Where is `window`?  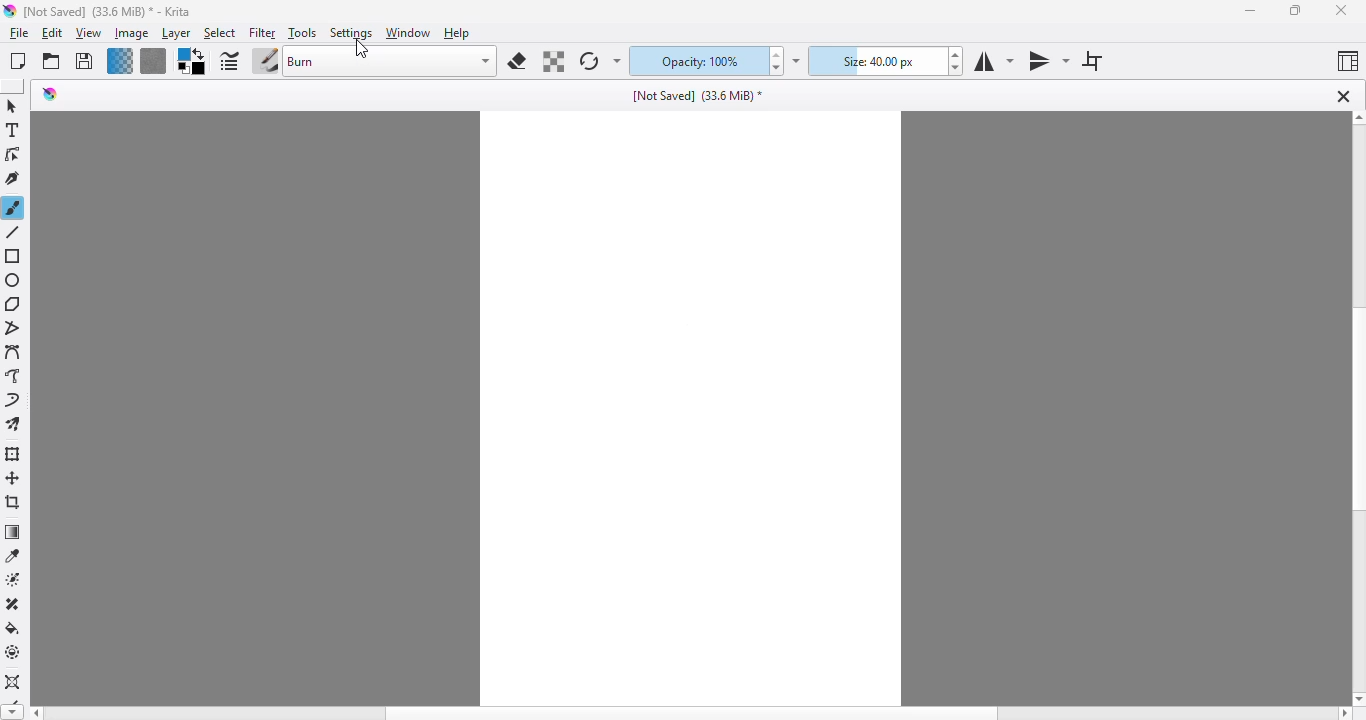
window is located at coordinates (407, 33).